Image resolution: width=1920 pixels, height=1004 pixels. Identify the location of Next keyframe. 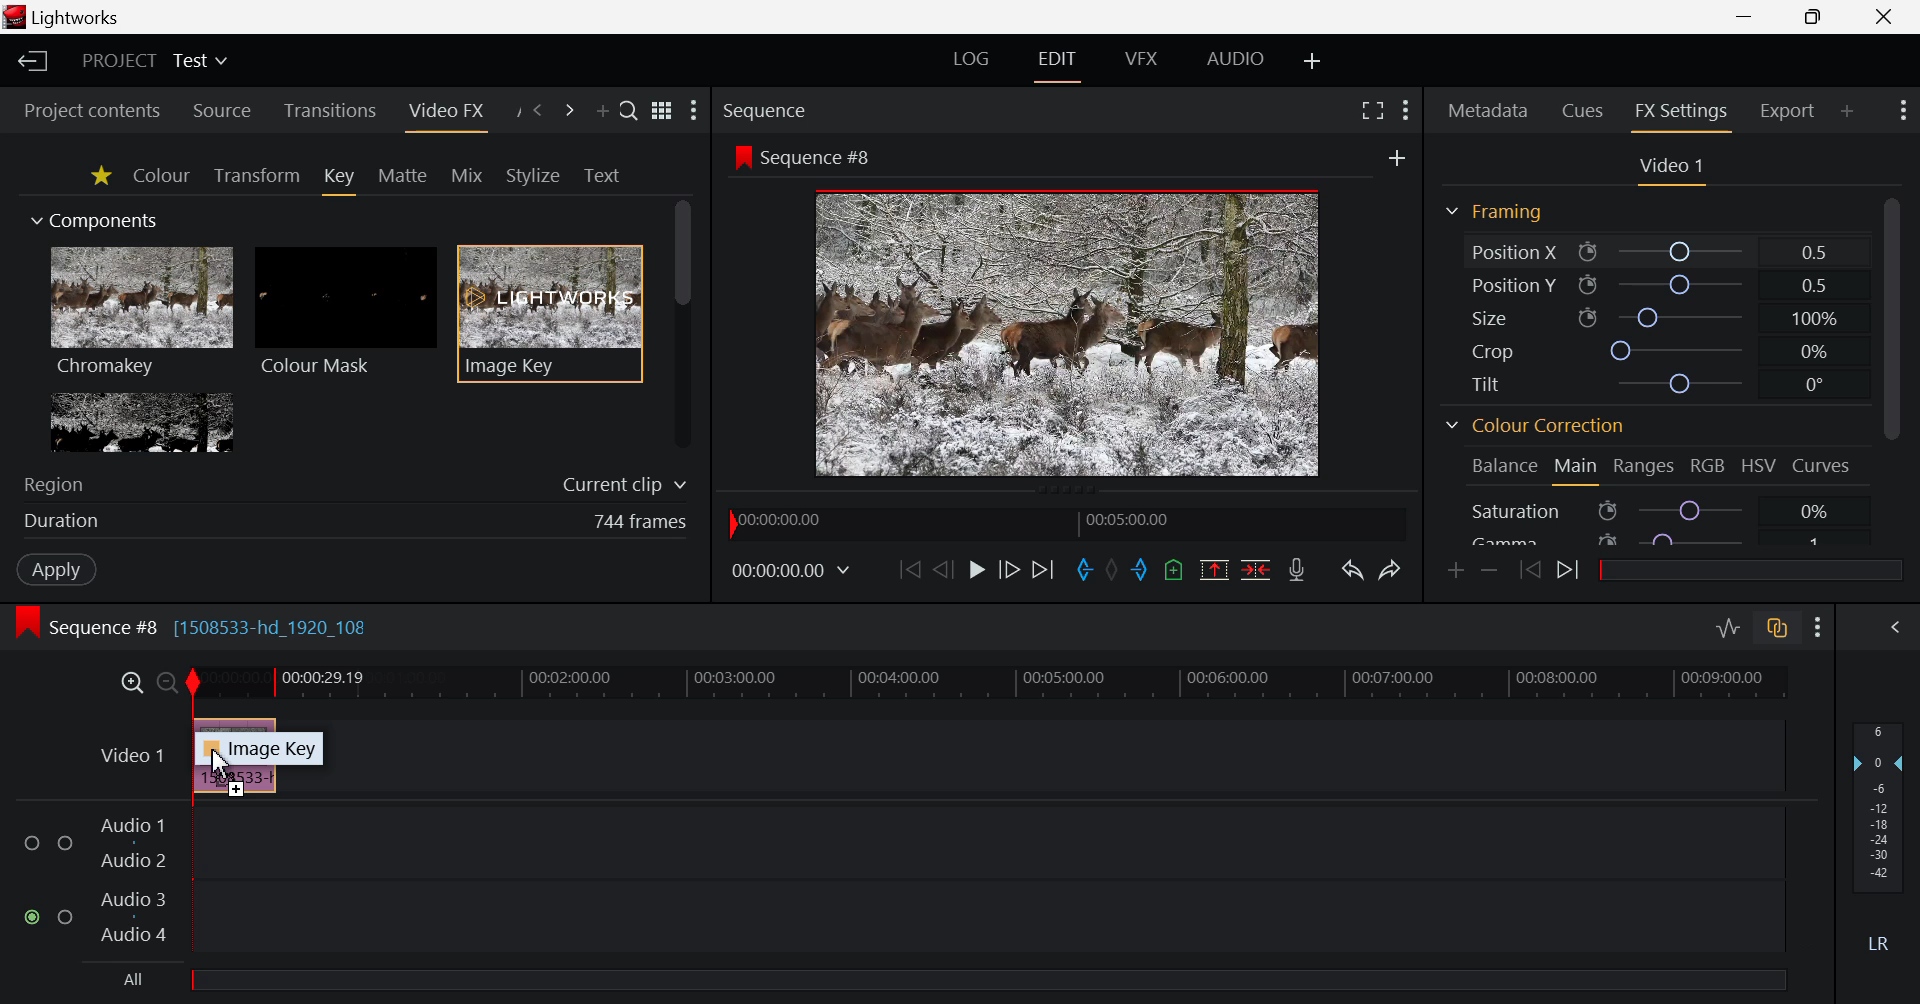
(1568, 574).